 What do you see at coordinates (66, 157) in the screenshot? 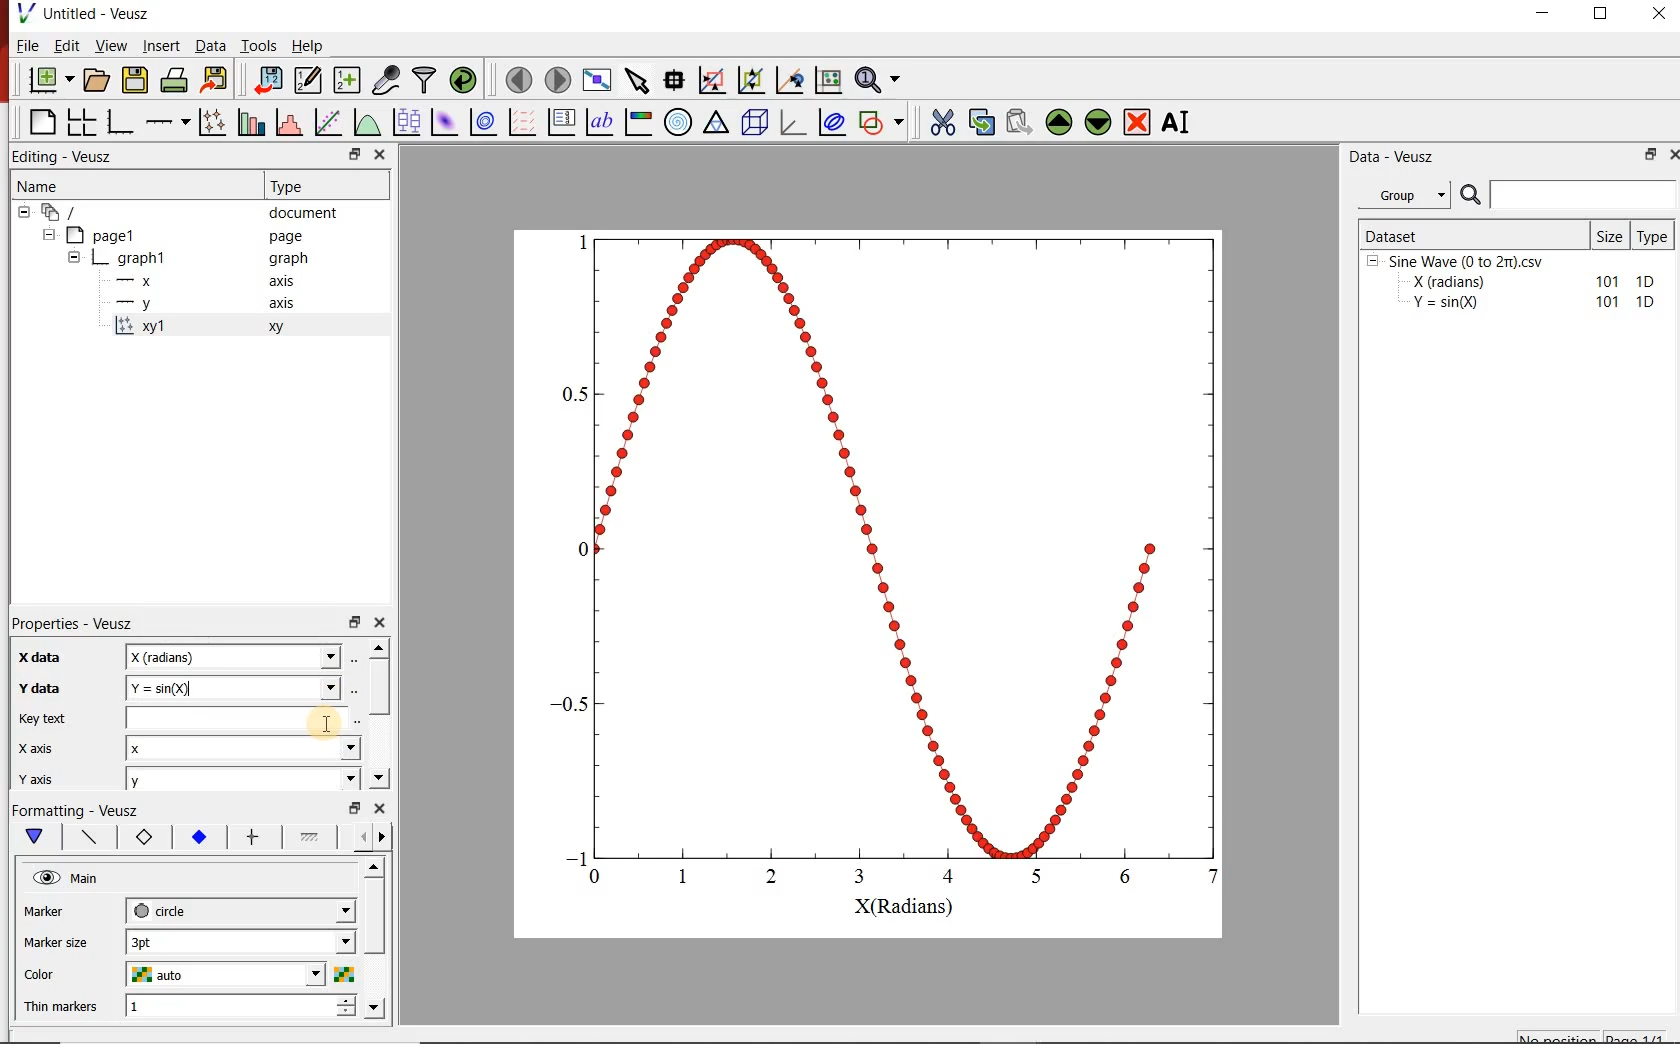
I see `Editing - Veusz` at bounding box center [66, 157].